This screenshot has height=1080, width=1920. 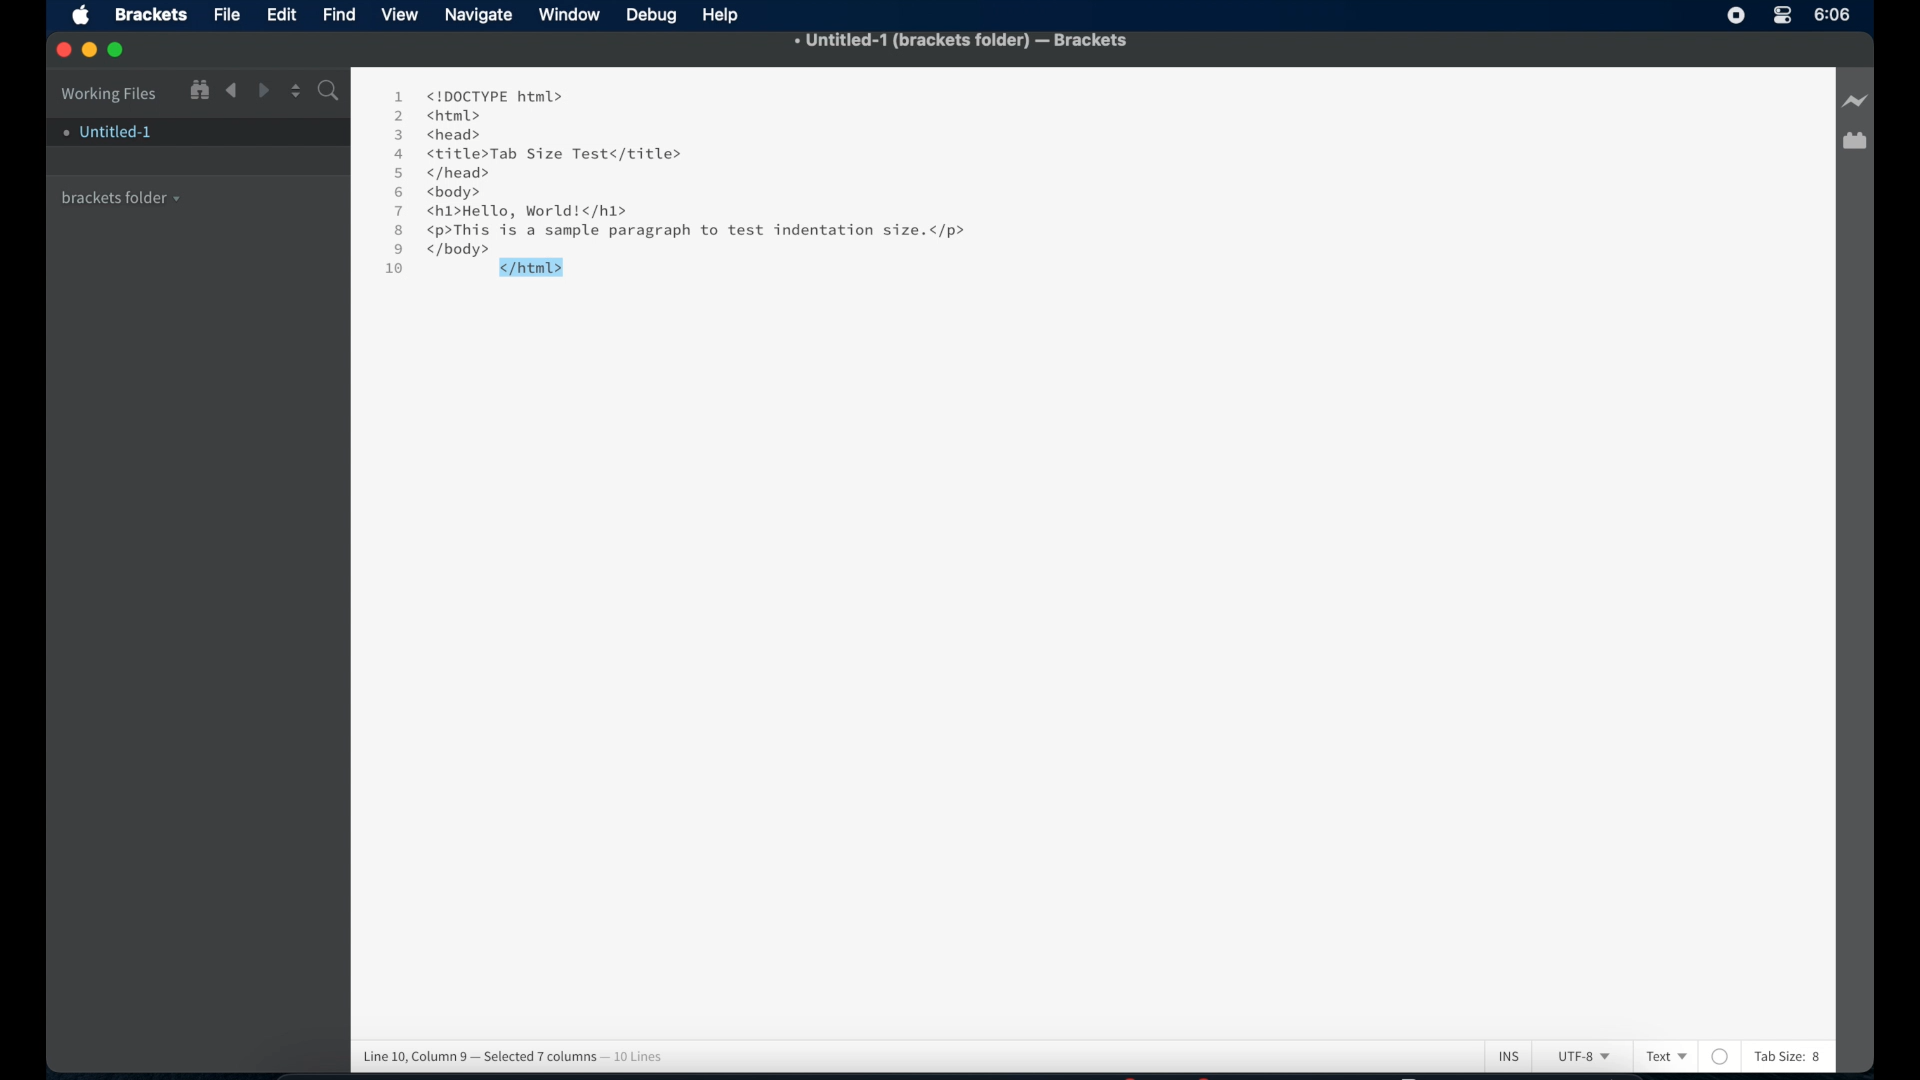 What do you see at coordinates (231, 91) in the screenshot?
I see `Left` at bounding box center [231, 91].